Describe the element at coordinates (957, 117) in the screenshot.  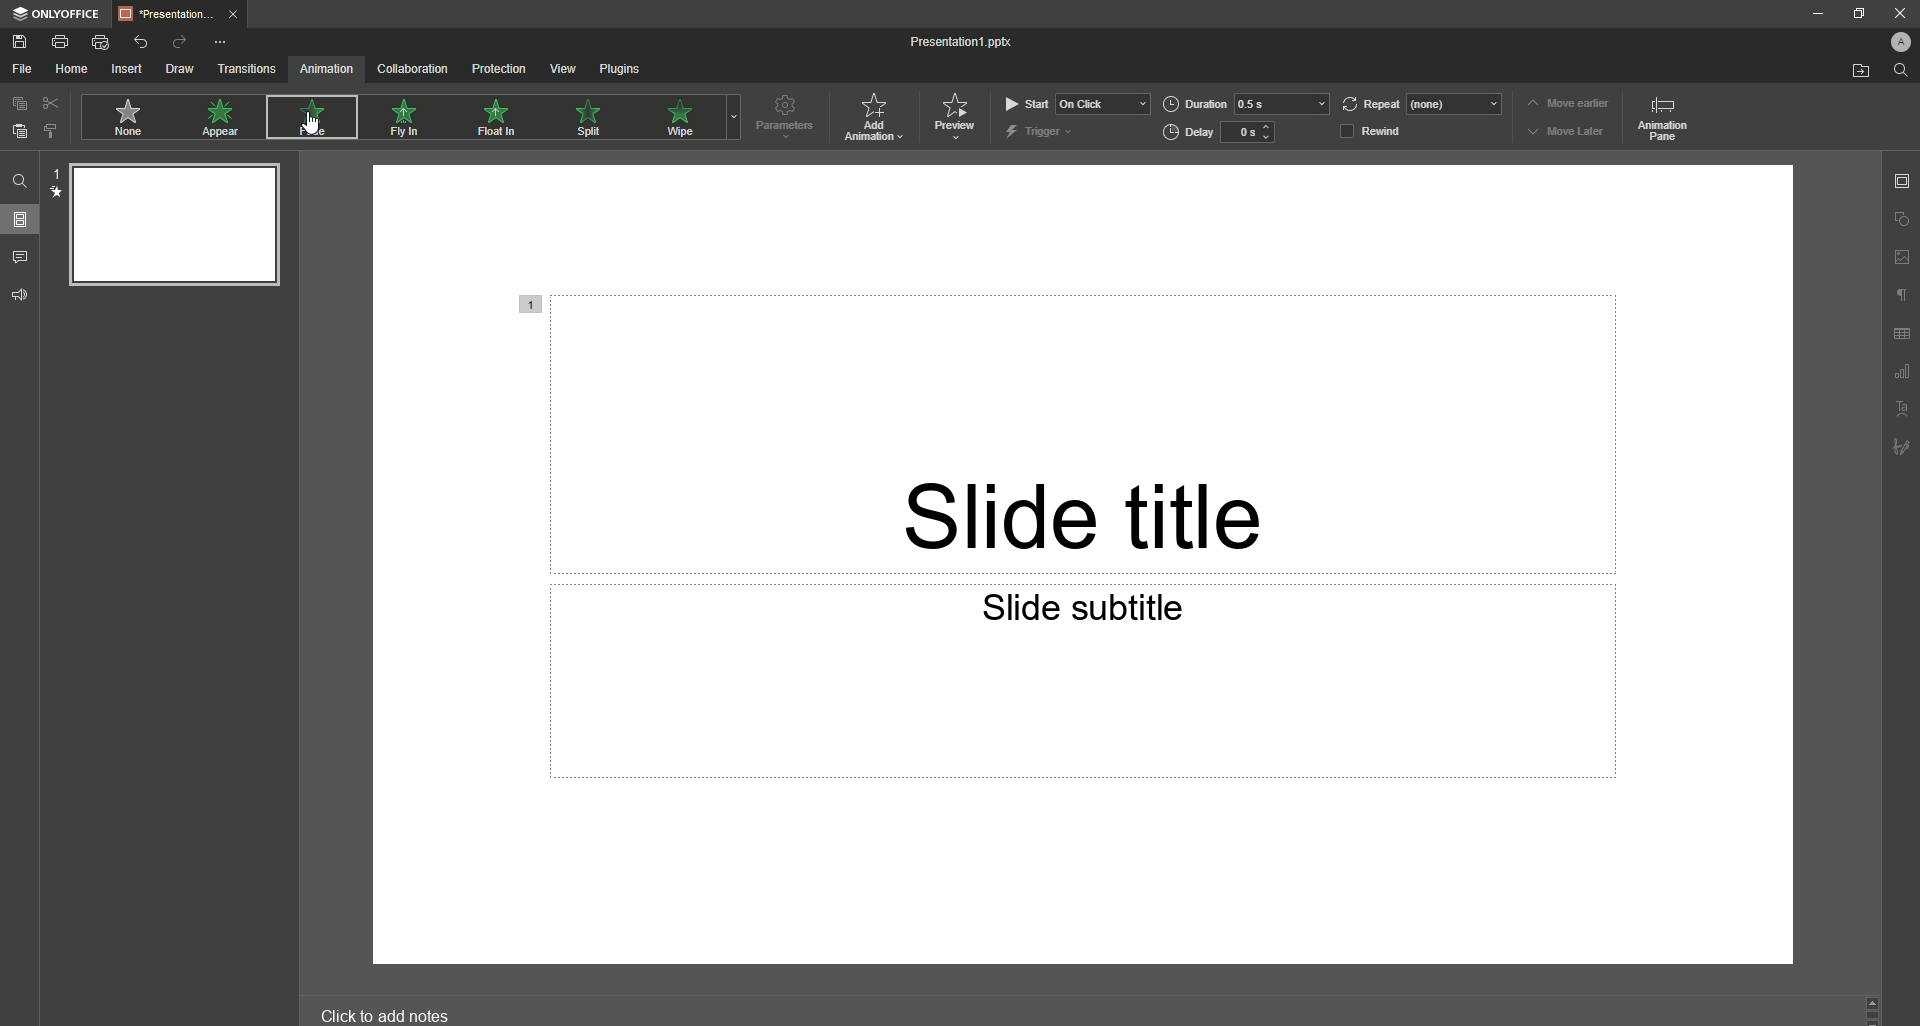
I see `Preview` at that location.